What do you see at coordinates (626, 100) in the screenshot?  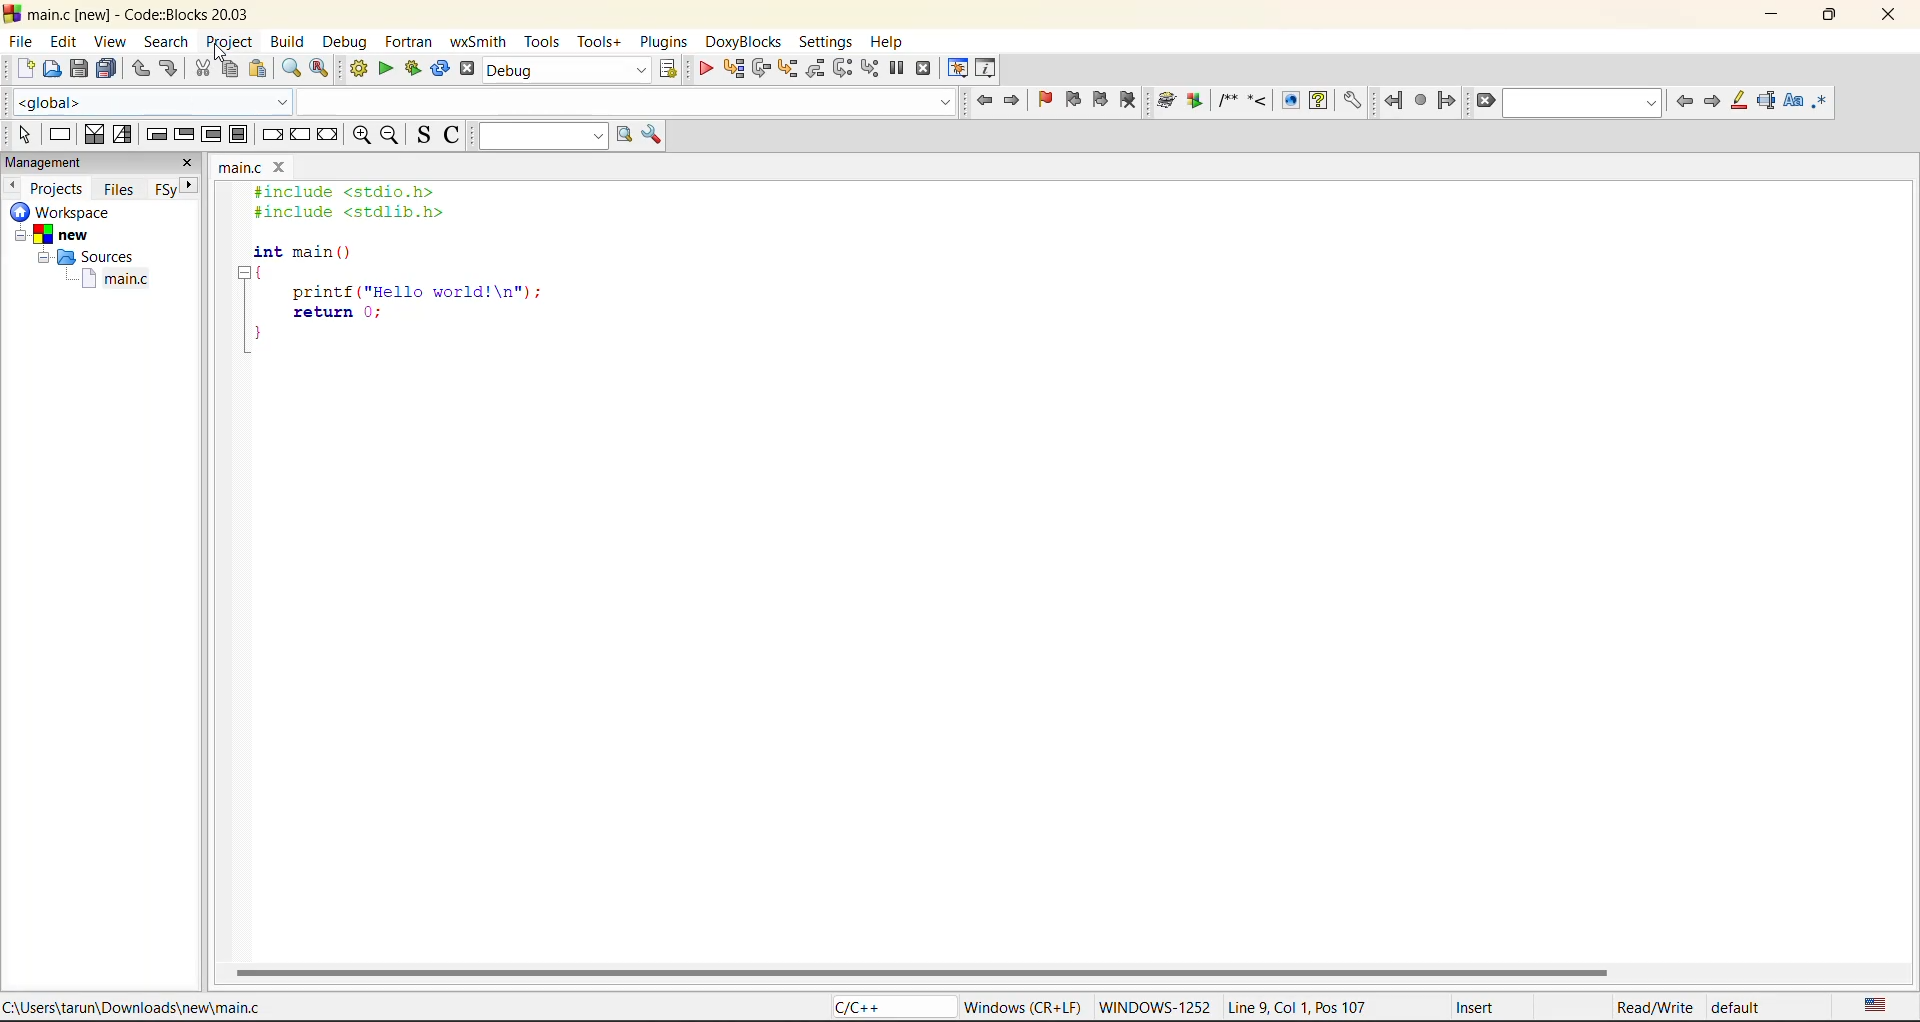 I see `code completion search` at bounding box center [626, 100].